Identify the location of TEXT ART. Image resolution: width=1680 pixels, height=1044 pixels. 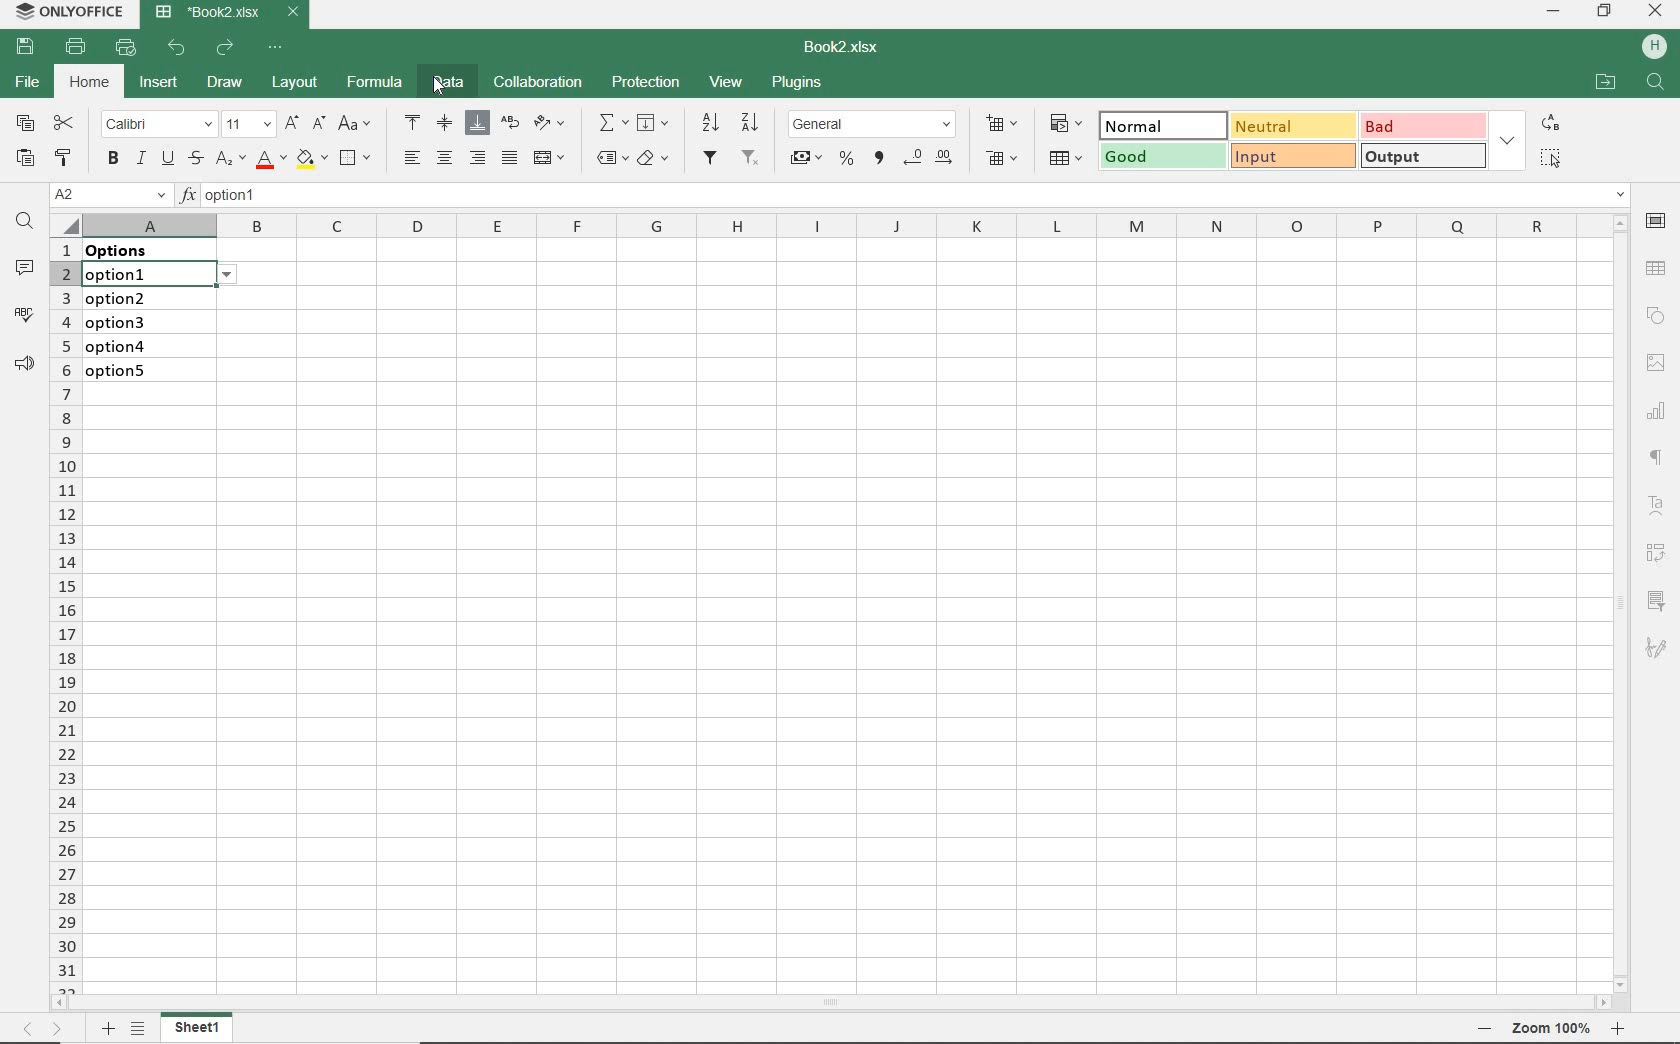
(1660, 508).